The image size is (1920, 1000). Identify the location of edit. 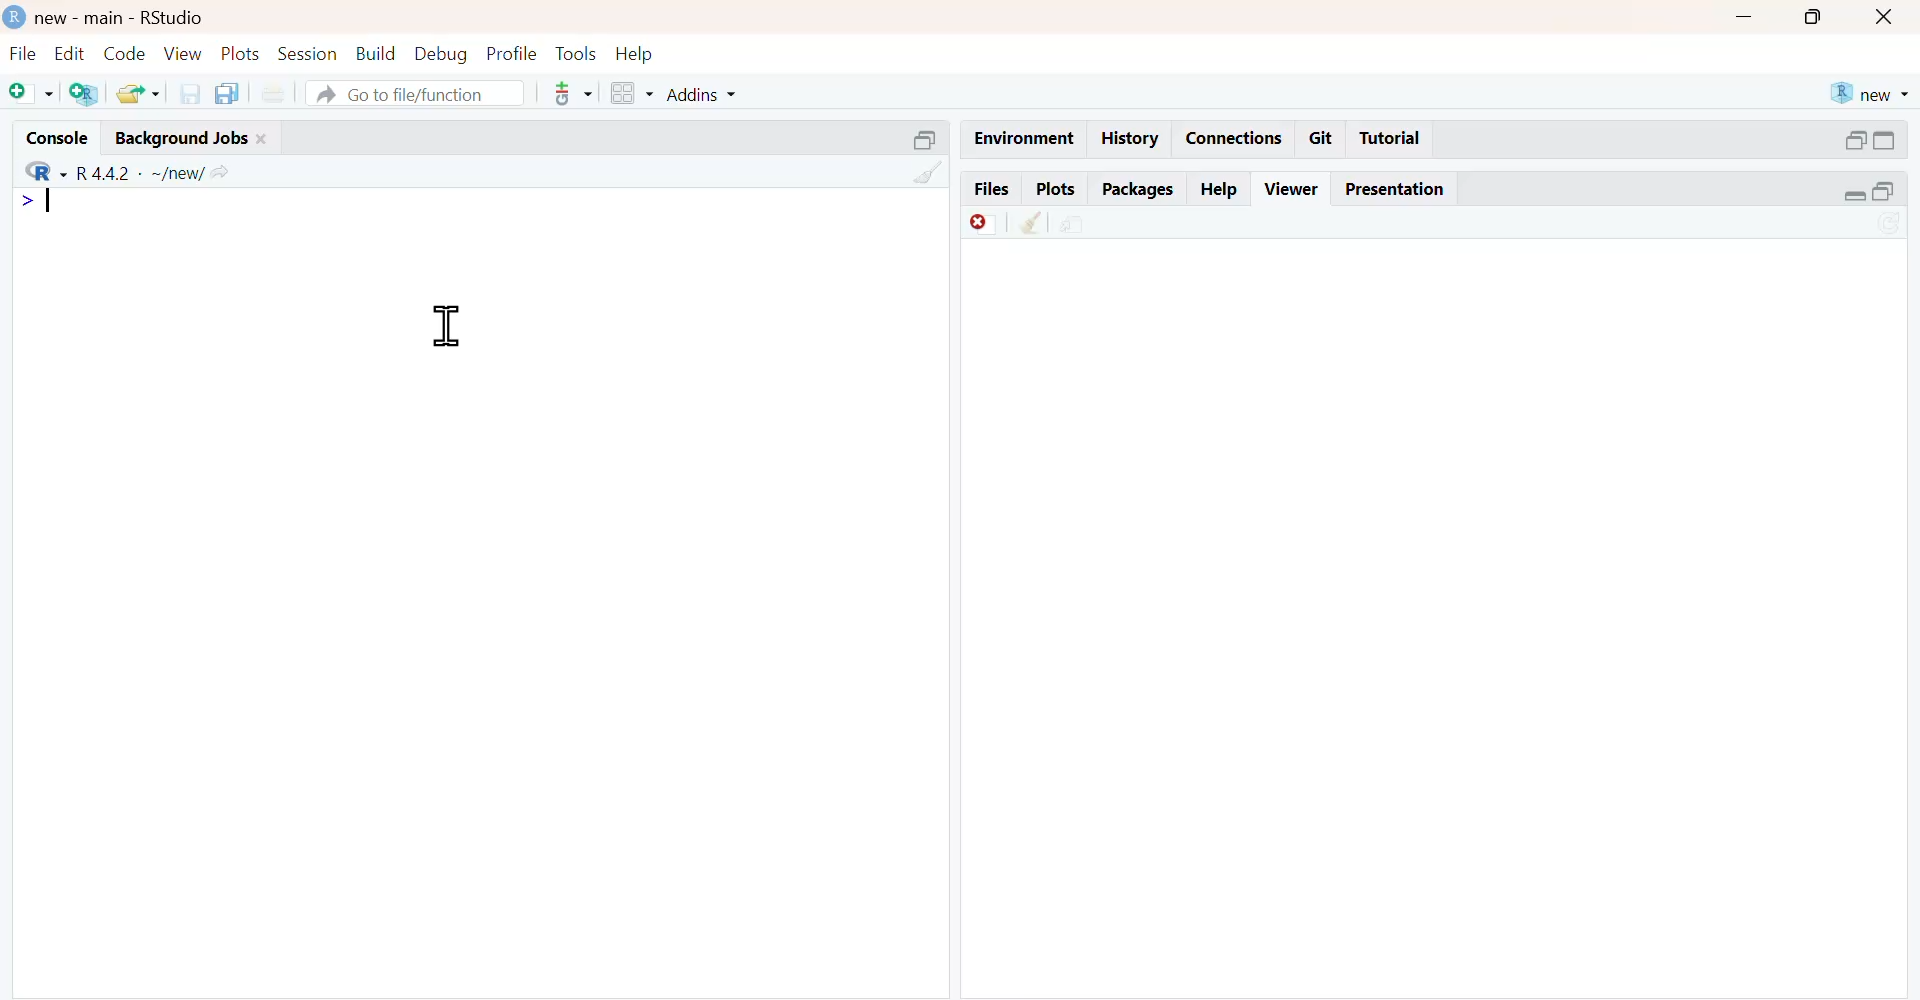
(72, 54).